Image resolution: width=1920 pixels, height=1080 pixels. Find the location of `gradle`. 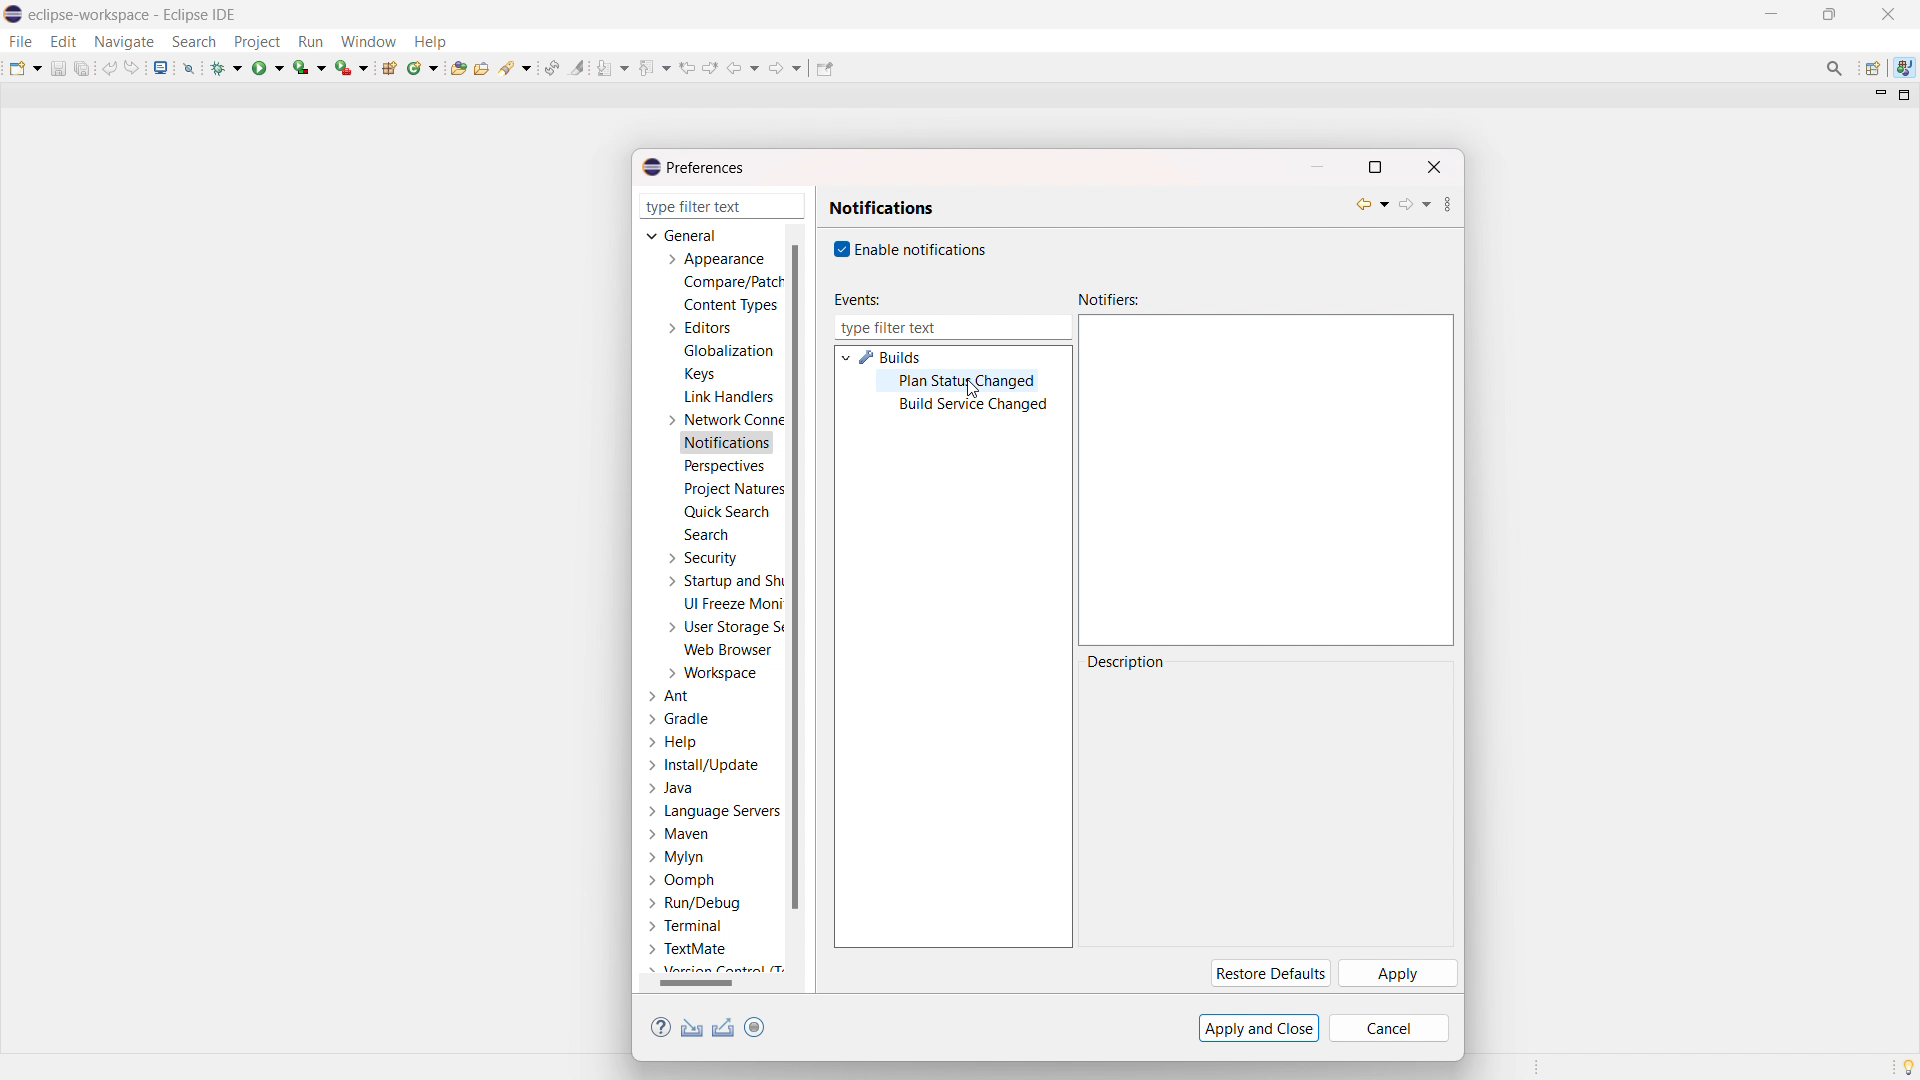

gradle is located at coordinates (681, 719).